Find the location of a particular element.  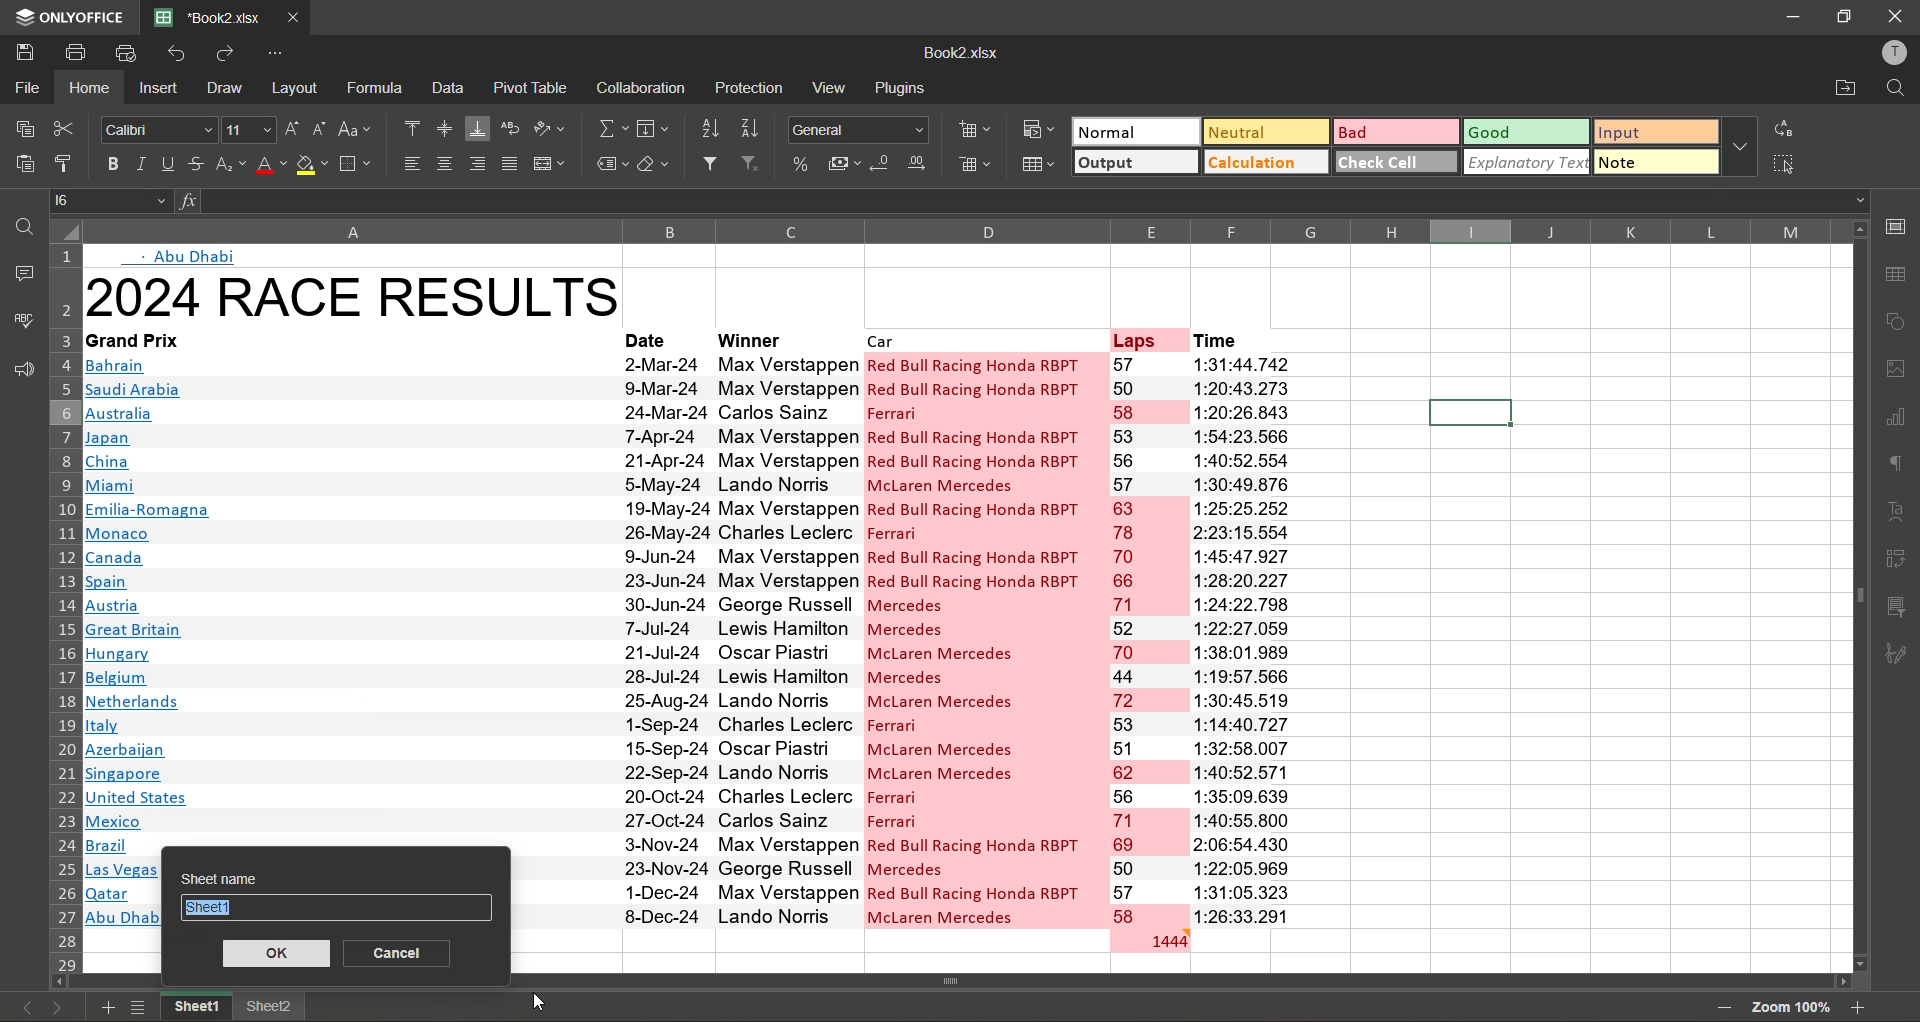

view is located at coordinates (828, 90).